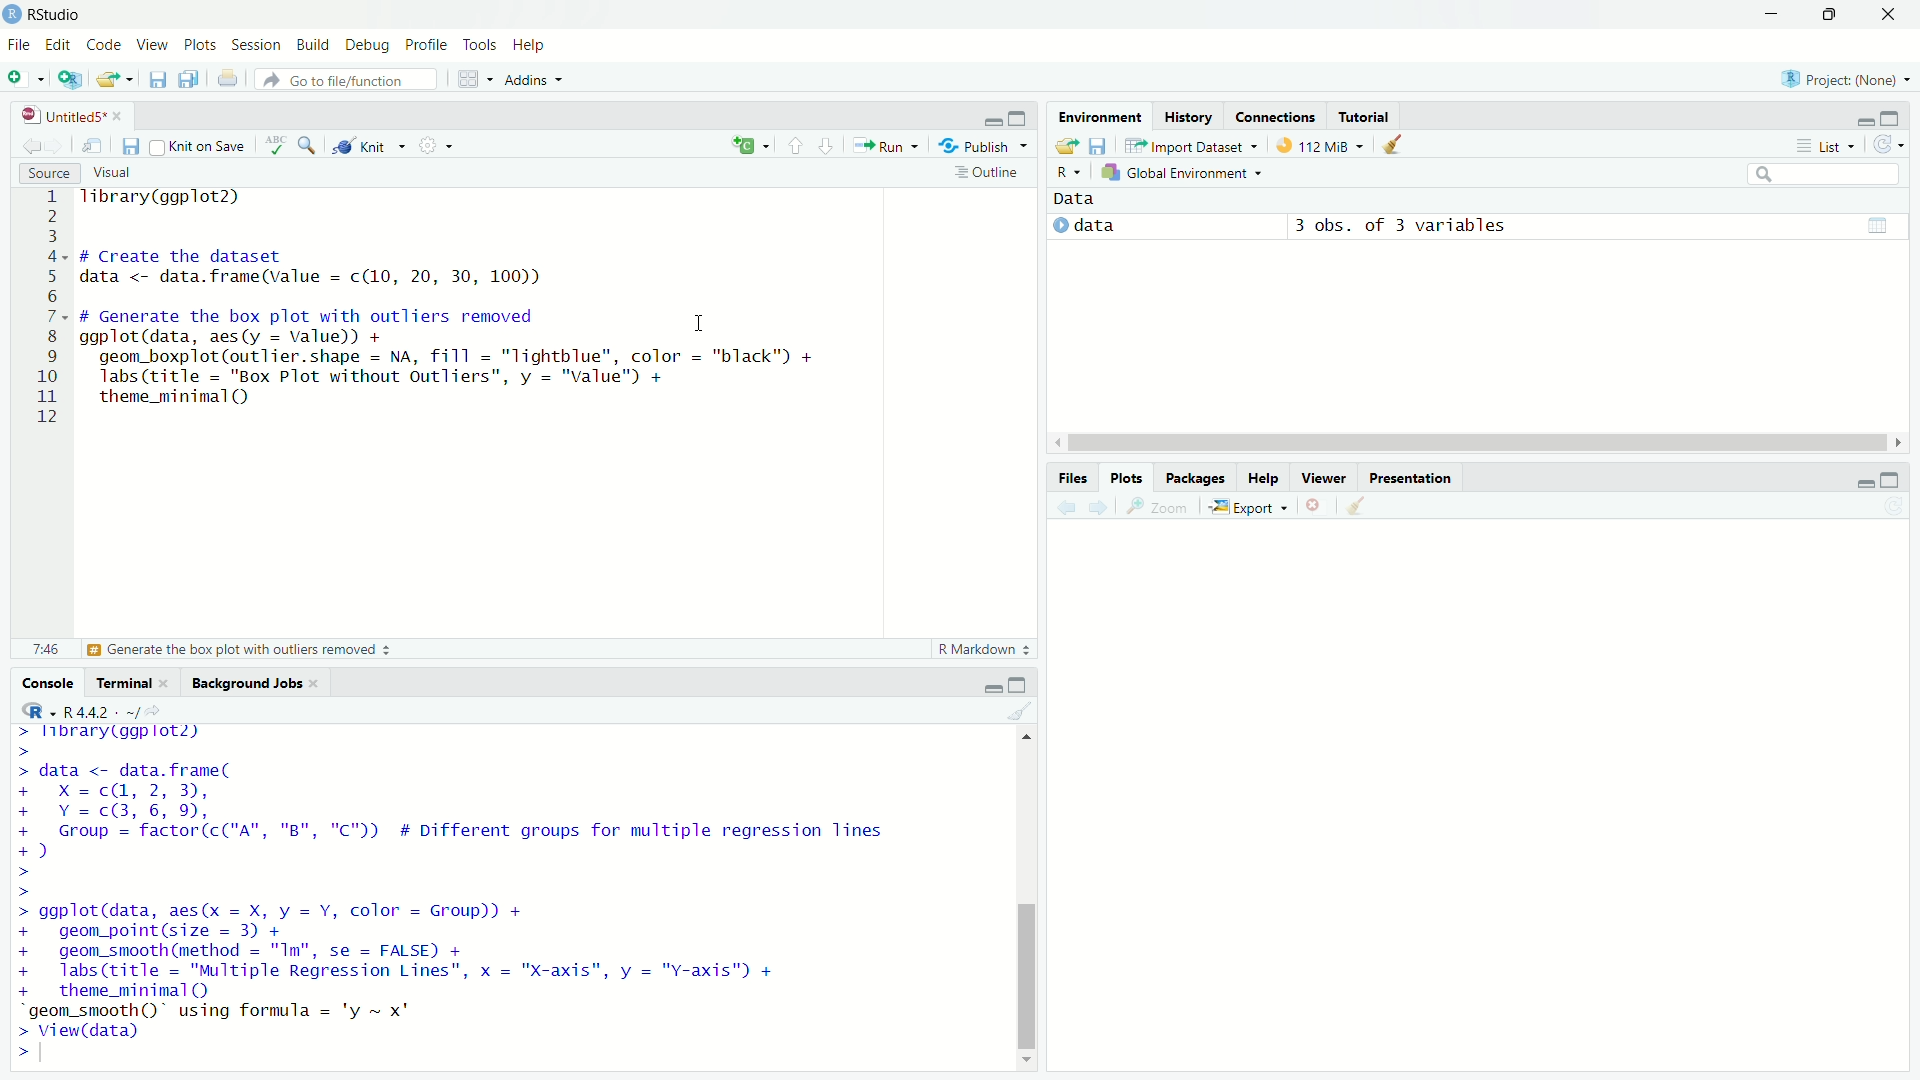 Image resolution: width=1920 pixels, height=1080 pixels. I want to click on scroll bar, so click(1029, 894).